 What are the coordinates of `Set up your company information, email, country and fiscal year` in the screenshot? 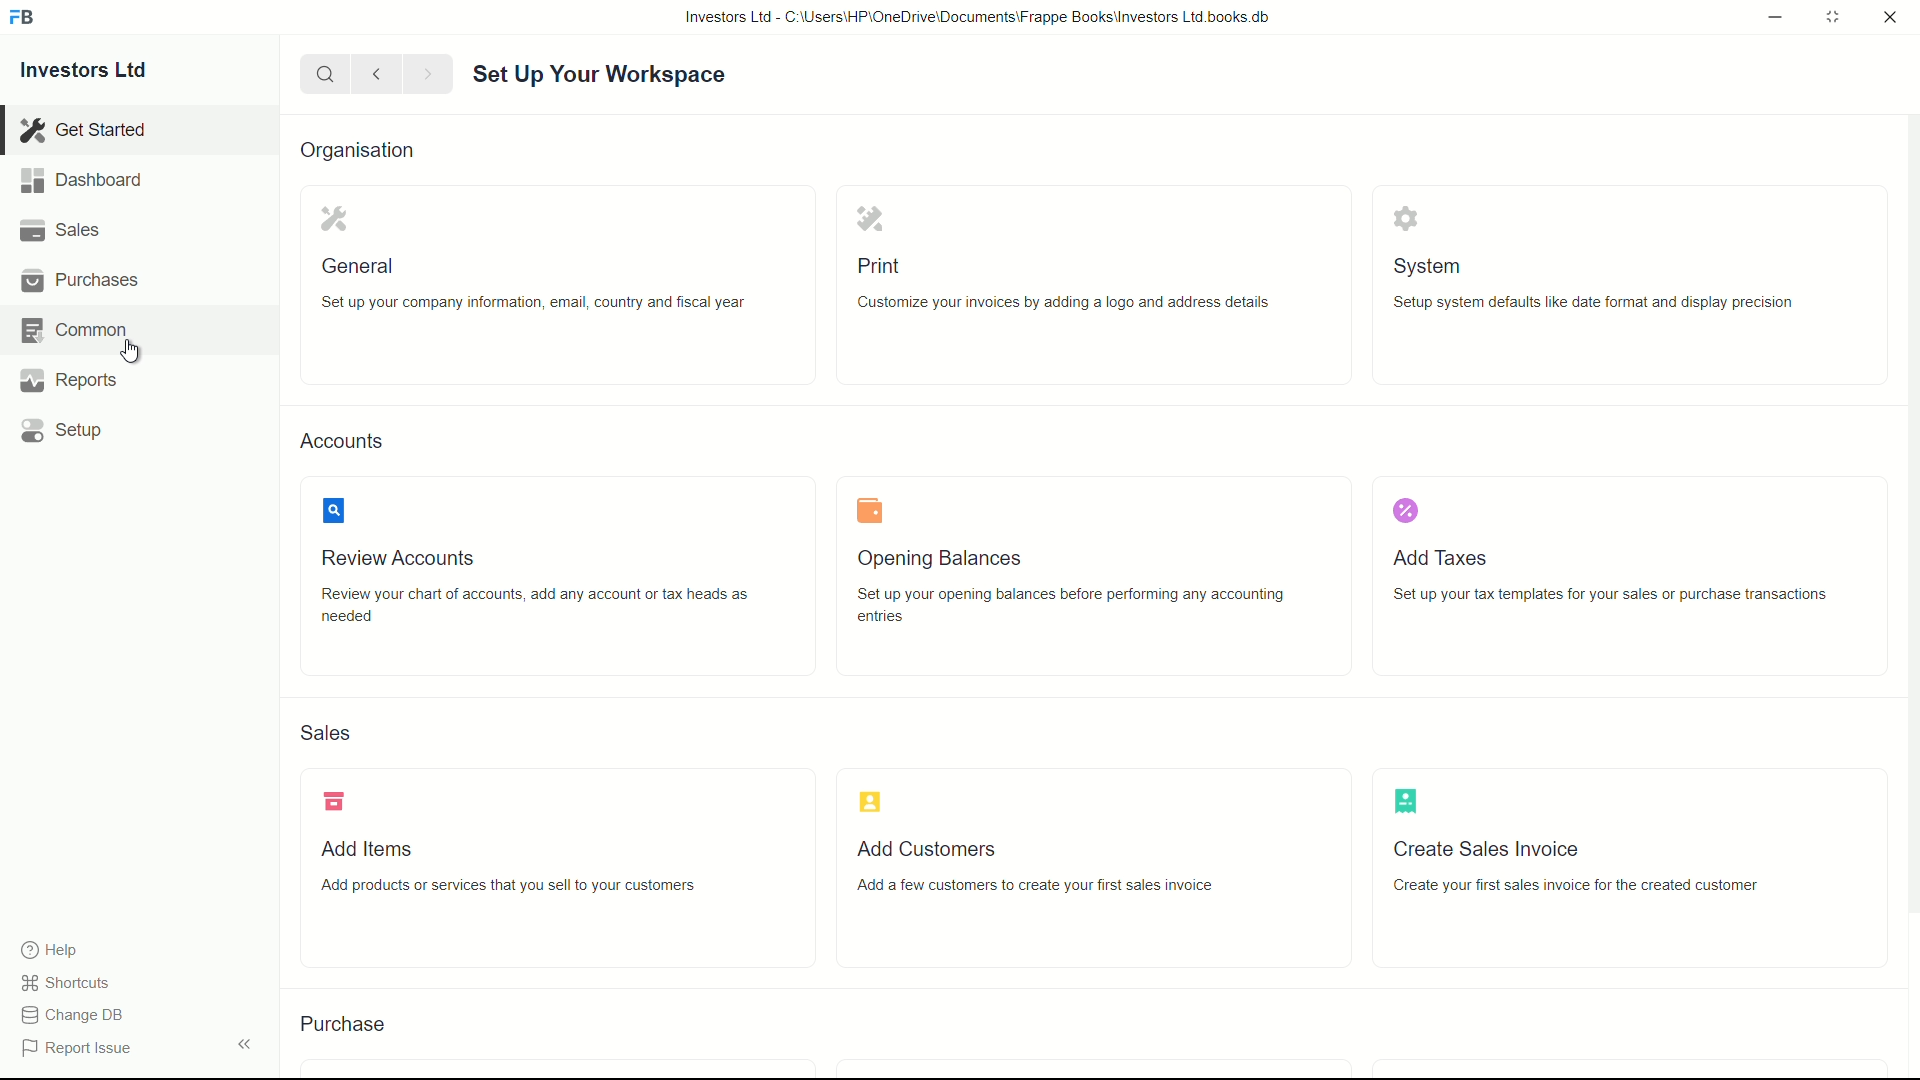 It's located at (537, 305).